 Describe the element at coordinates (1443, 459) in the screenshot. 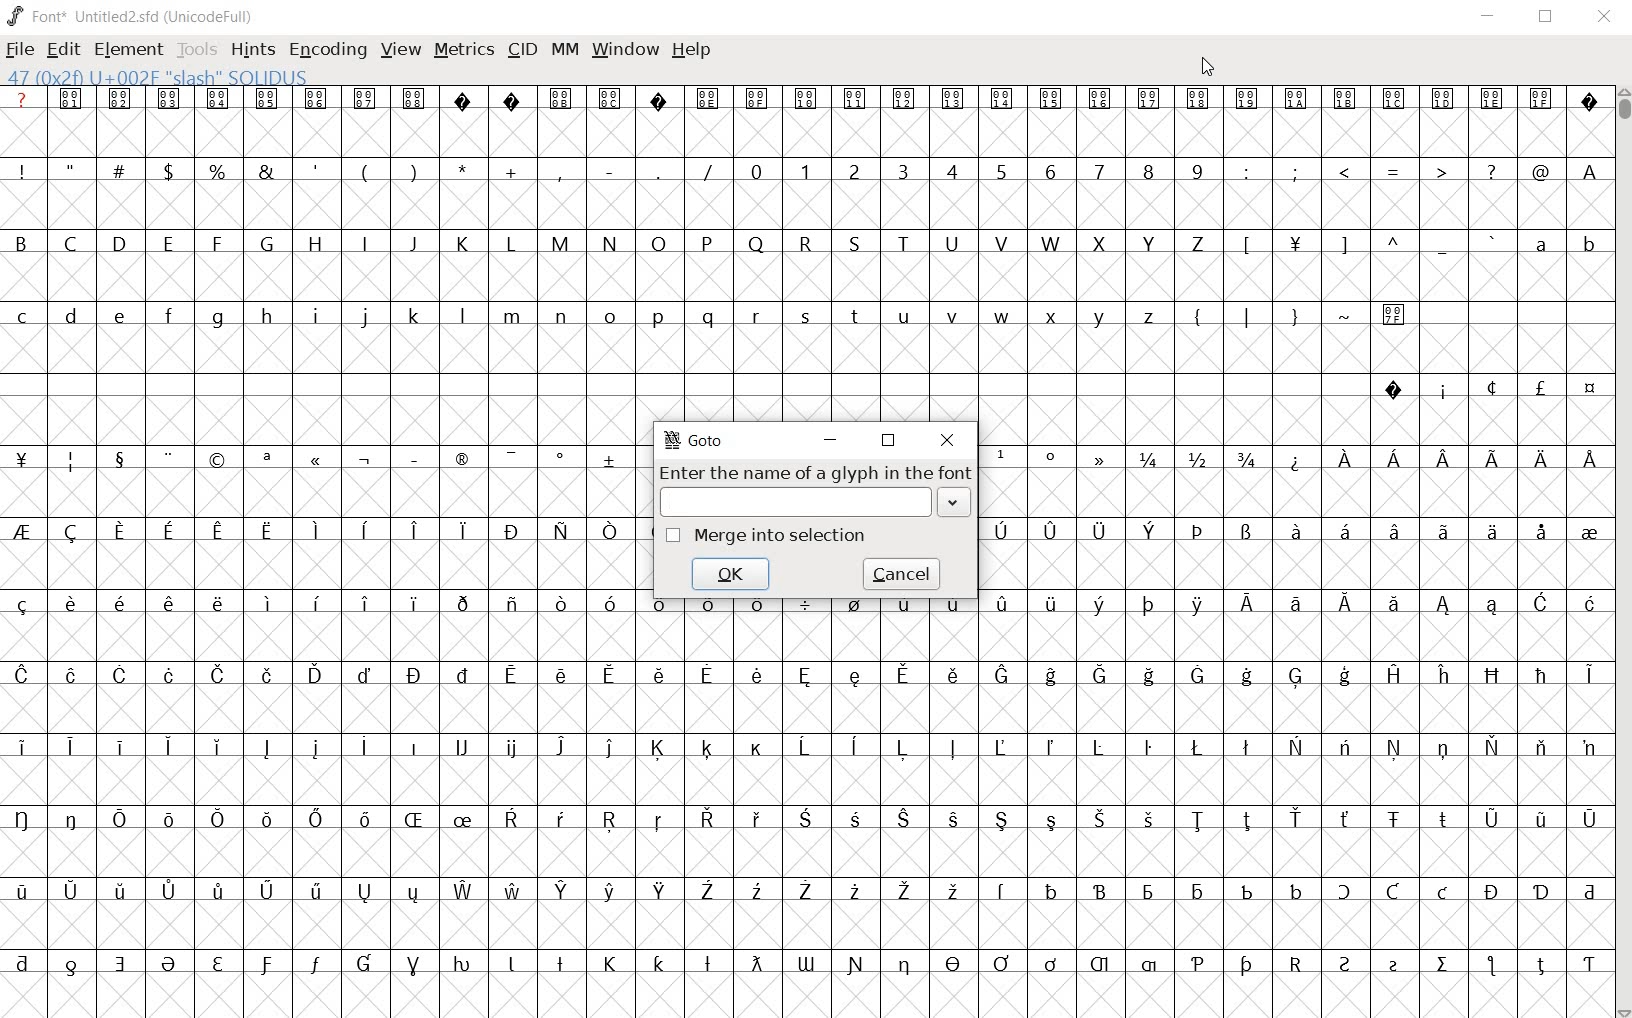

I see `letters` at that location.